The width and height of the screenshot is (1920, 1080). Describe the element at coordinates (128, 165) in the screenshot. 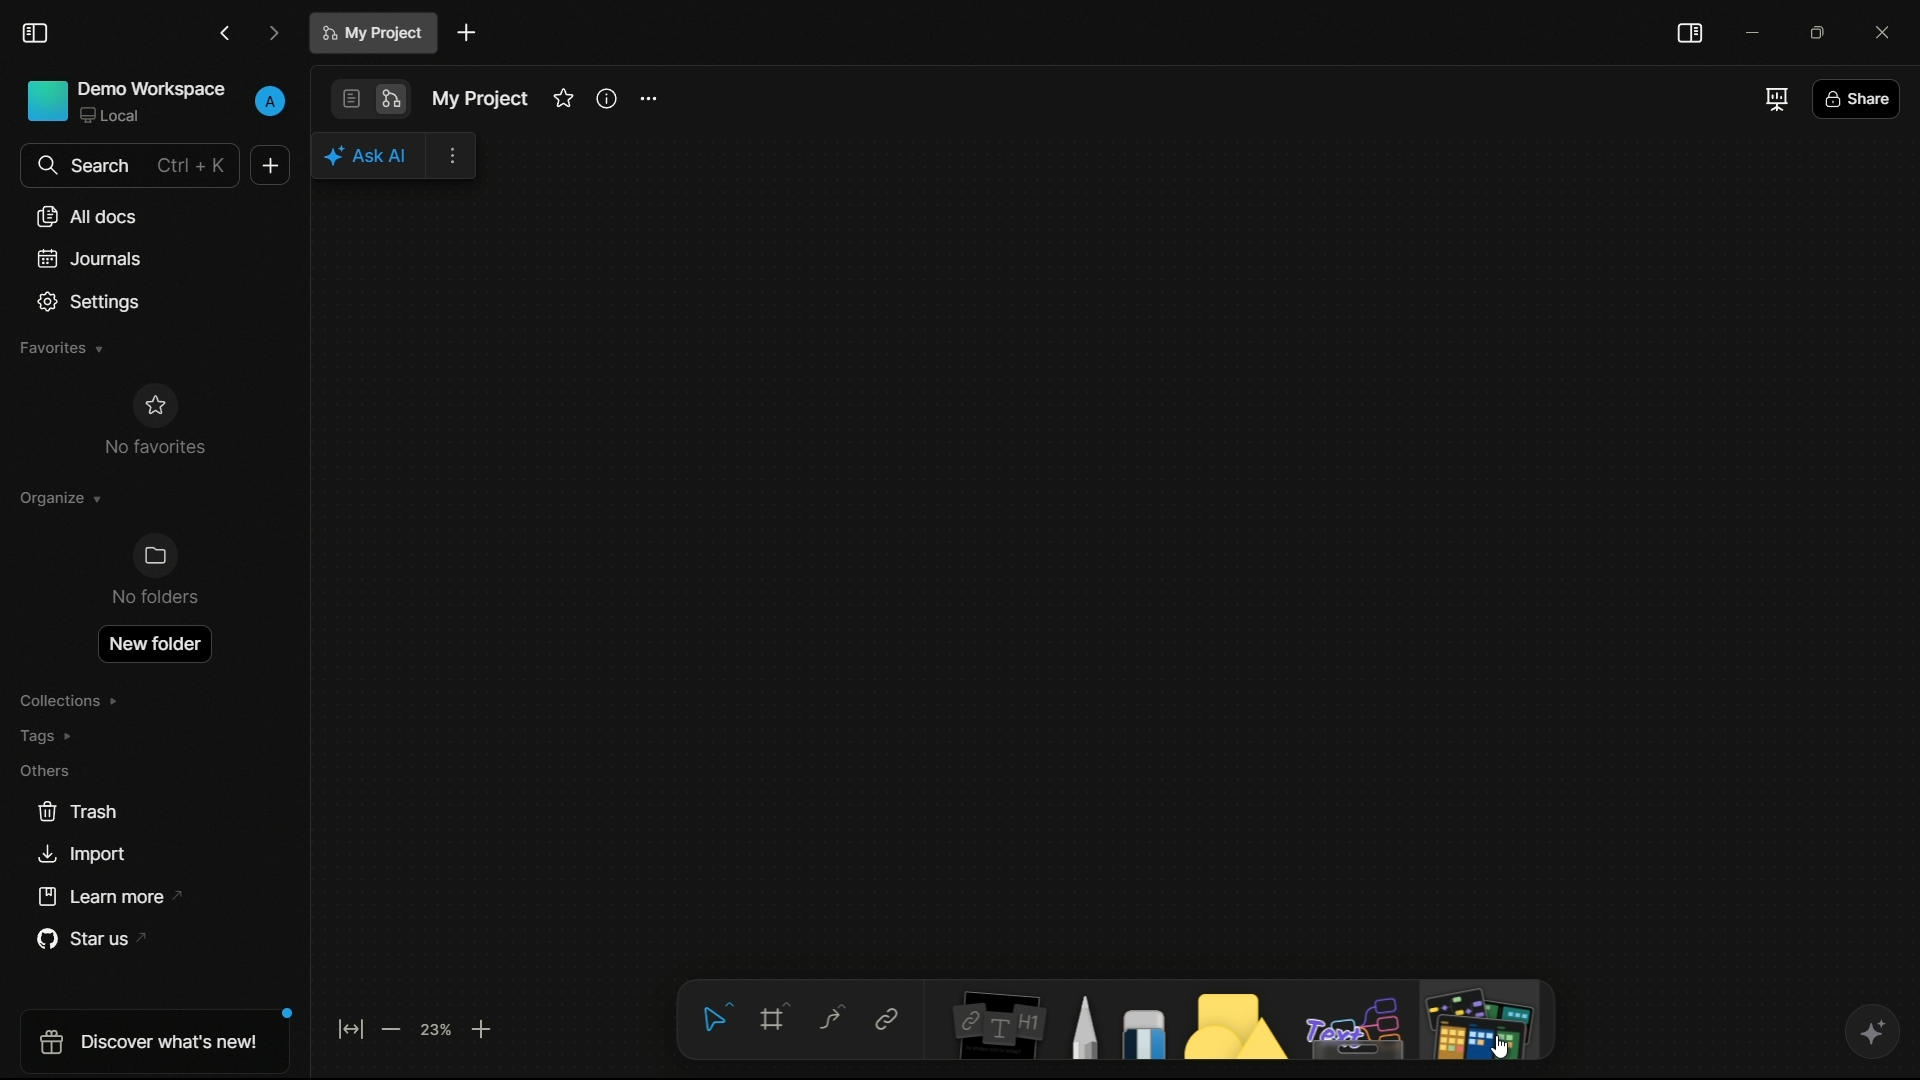

I see `search bar` at that location.